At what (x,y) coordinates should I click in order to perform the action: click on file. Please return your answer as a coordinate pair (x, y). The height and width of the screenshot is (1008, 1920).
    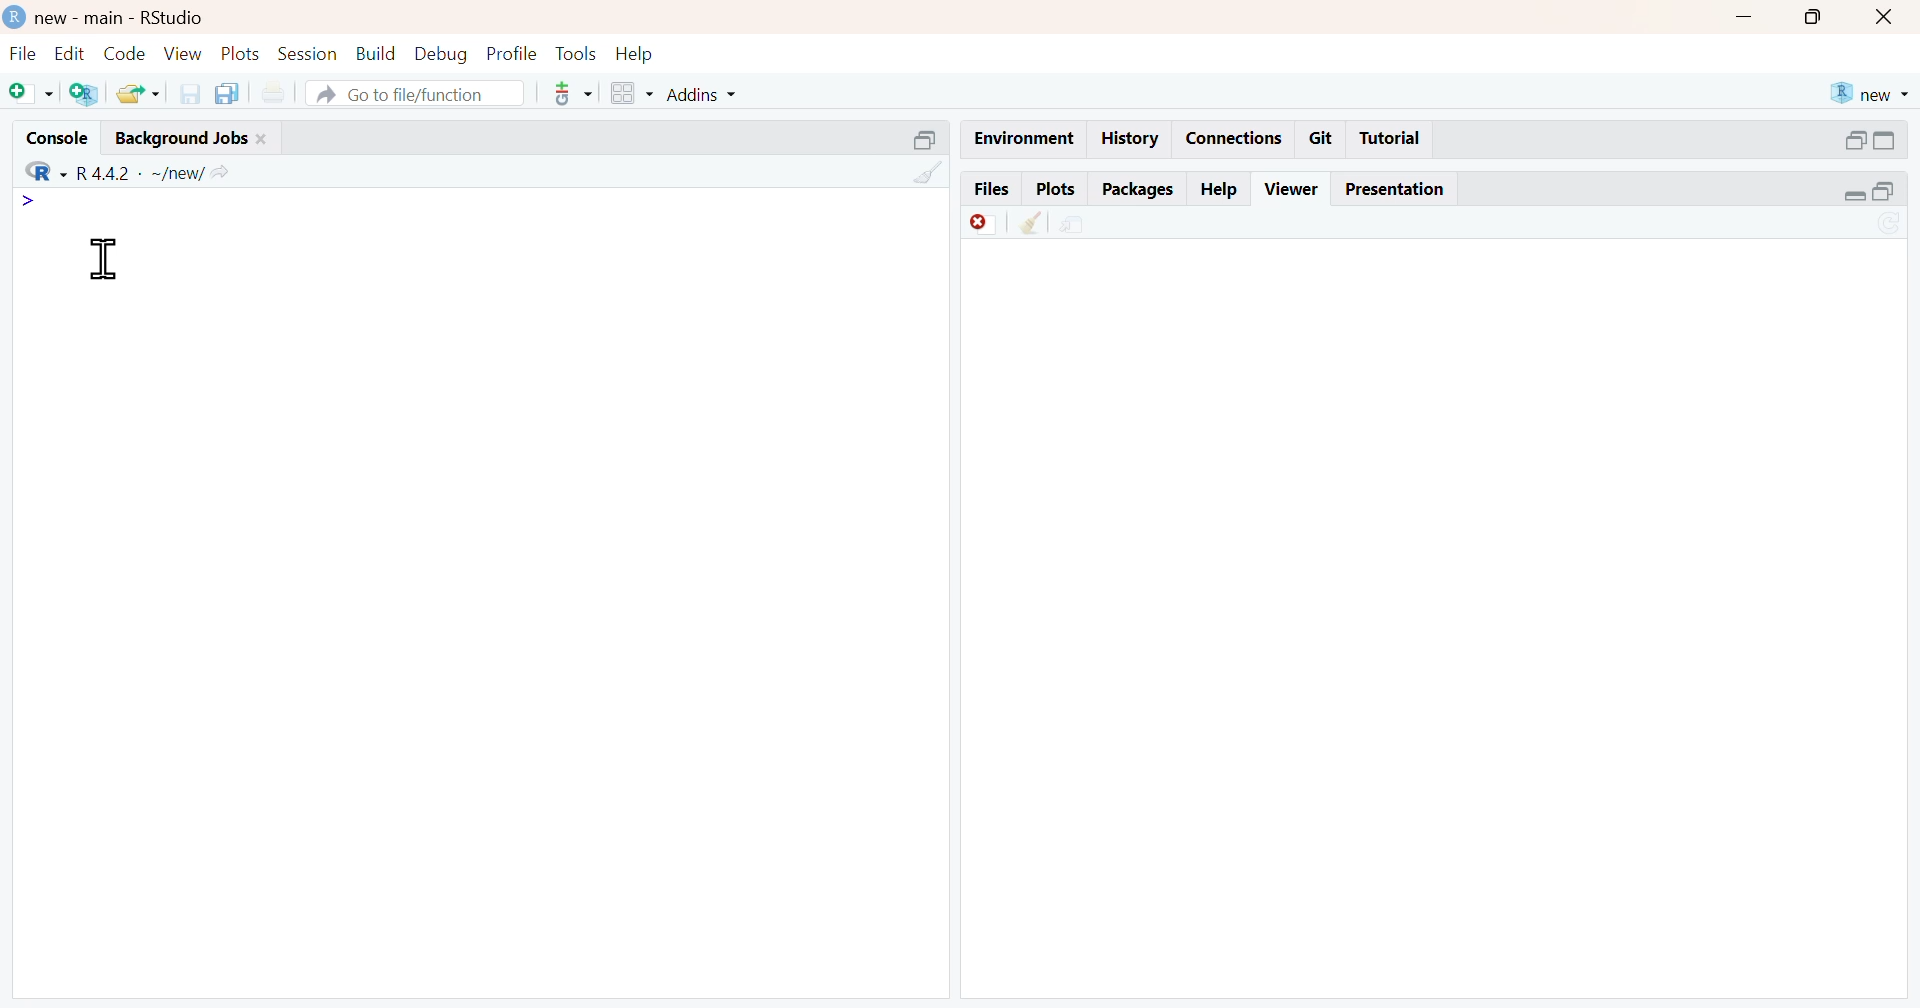
    Looking at the image, I should click on (22, 54).